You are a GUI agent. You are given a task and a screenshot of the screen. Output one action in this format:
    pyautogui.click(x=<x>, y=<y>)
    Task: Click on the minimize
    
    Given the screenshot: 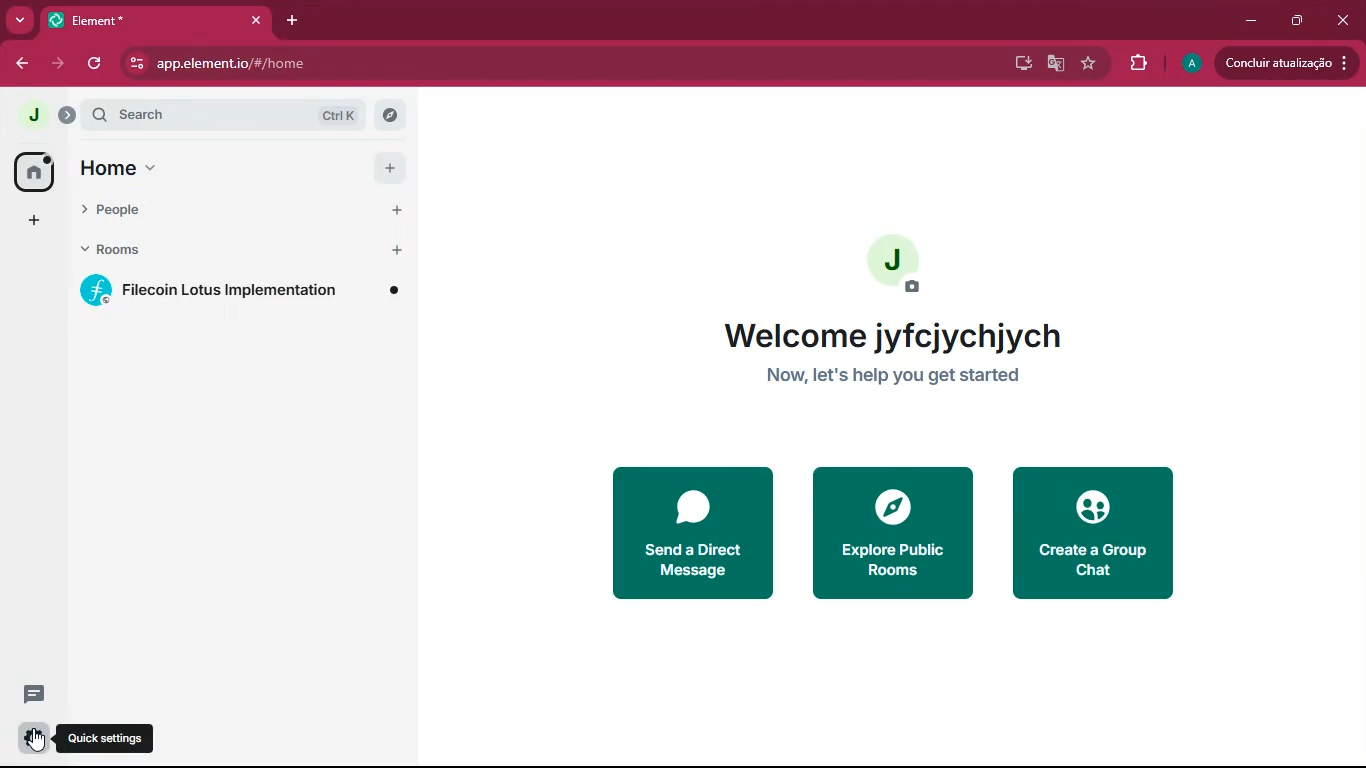 What is the action you would take?
    pyautogui.click(x=1246, y=21)
    